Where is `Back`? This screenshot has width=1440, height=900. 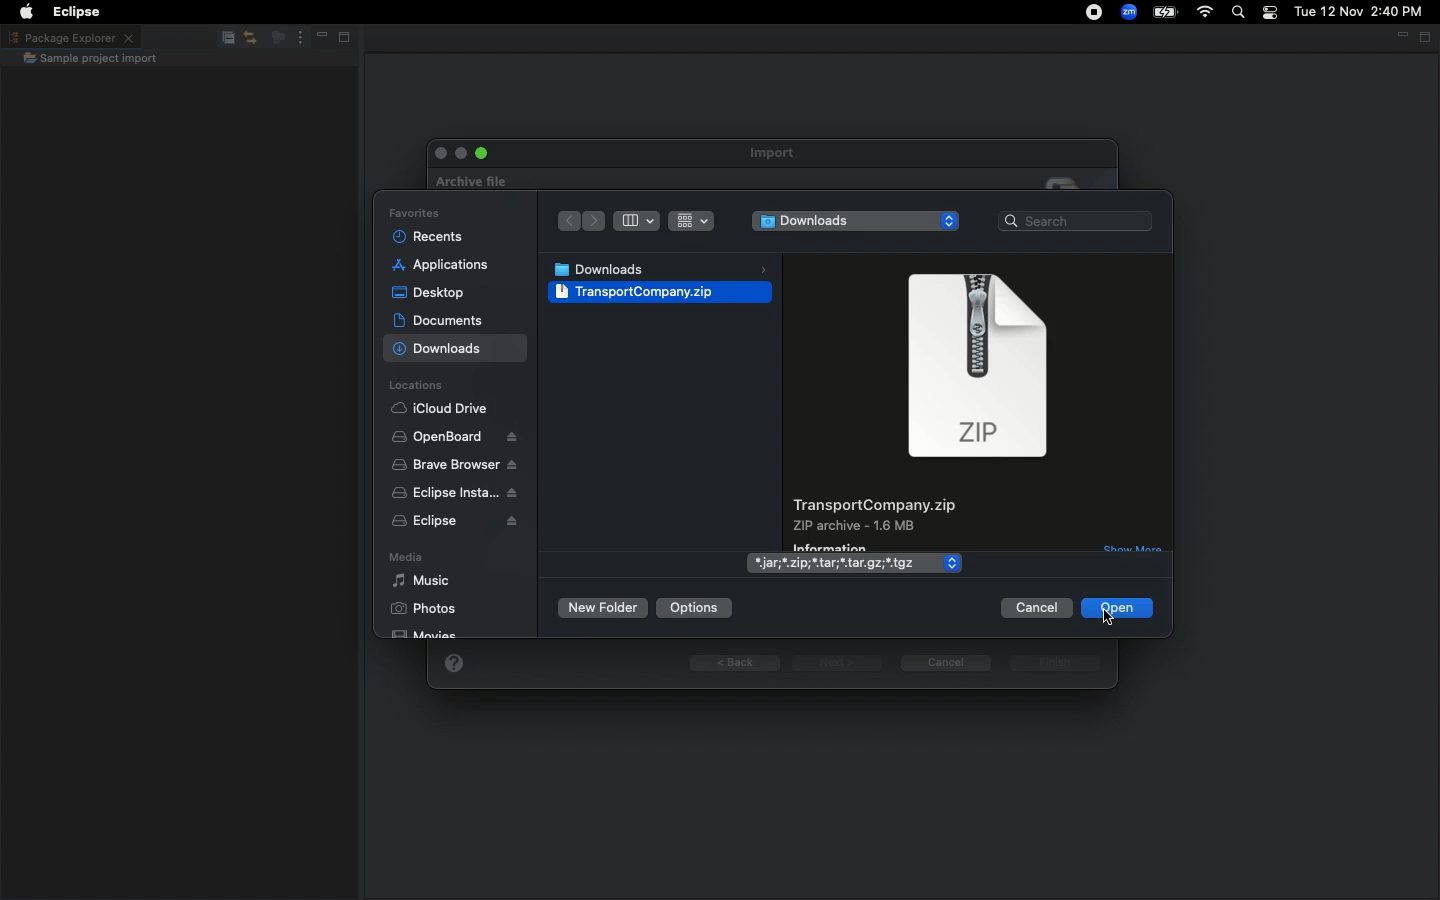 Back is located at coordinates (736, 663).